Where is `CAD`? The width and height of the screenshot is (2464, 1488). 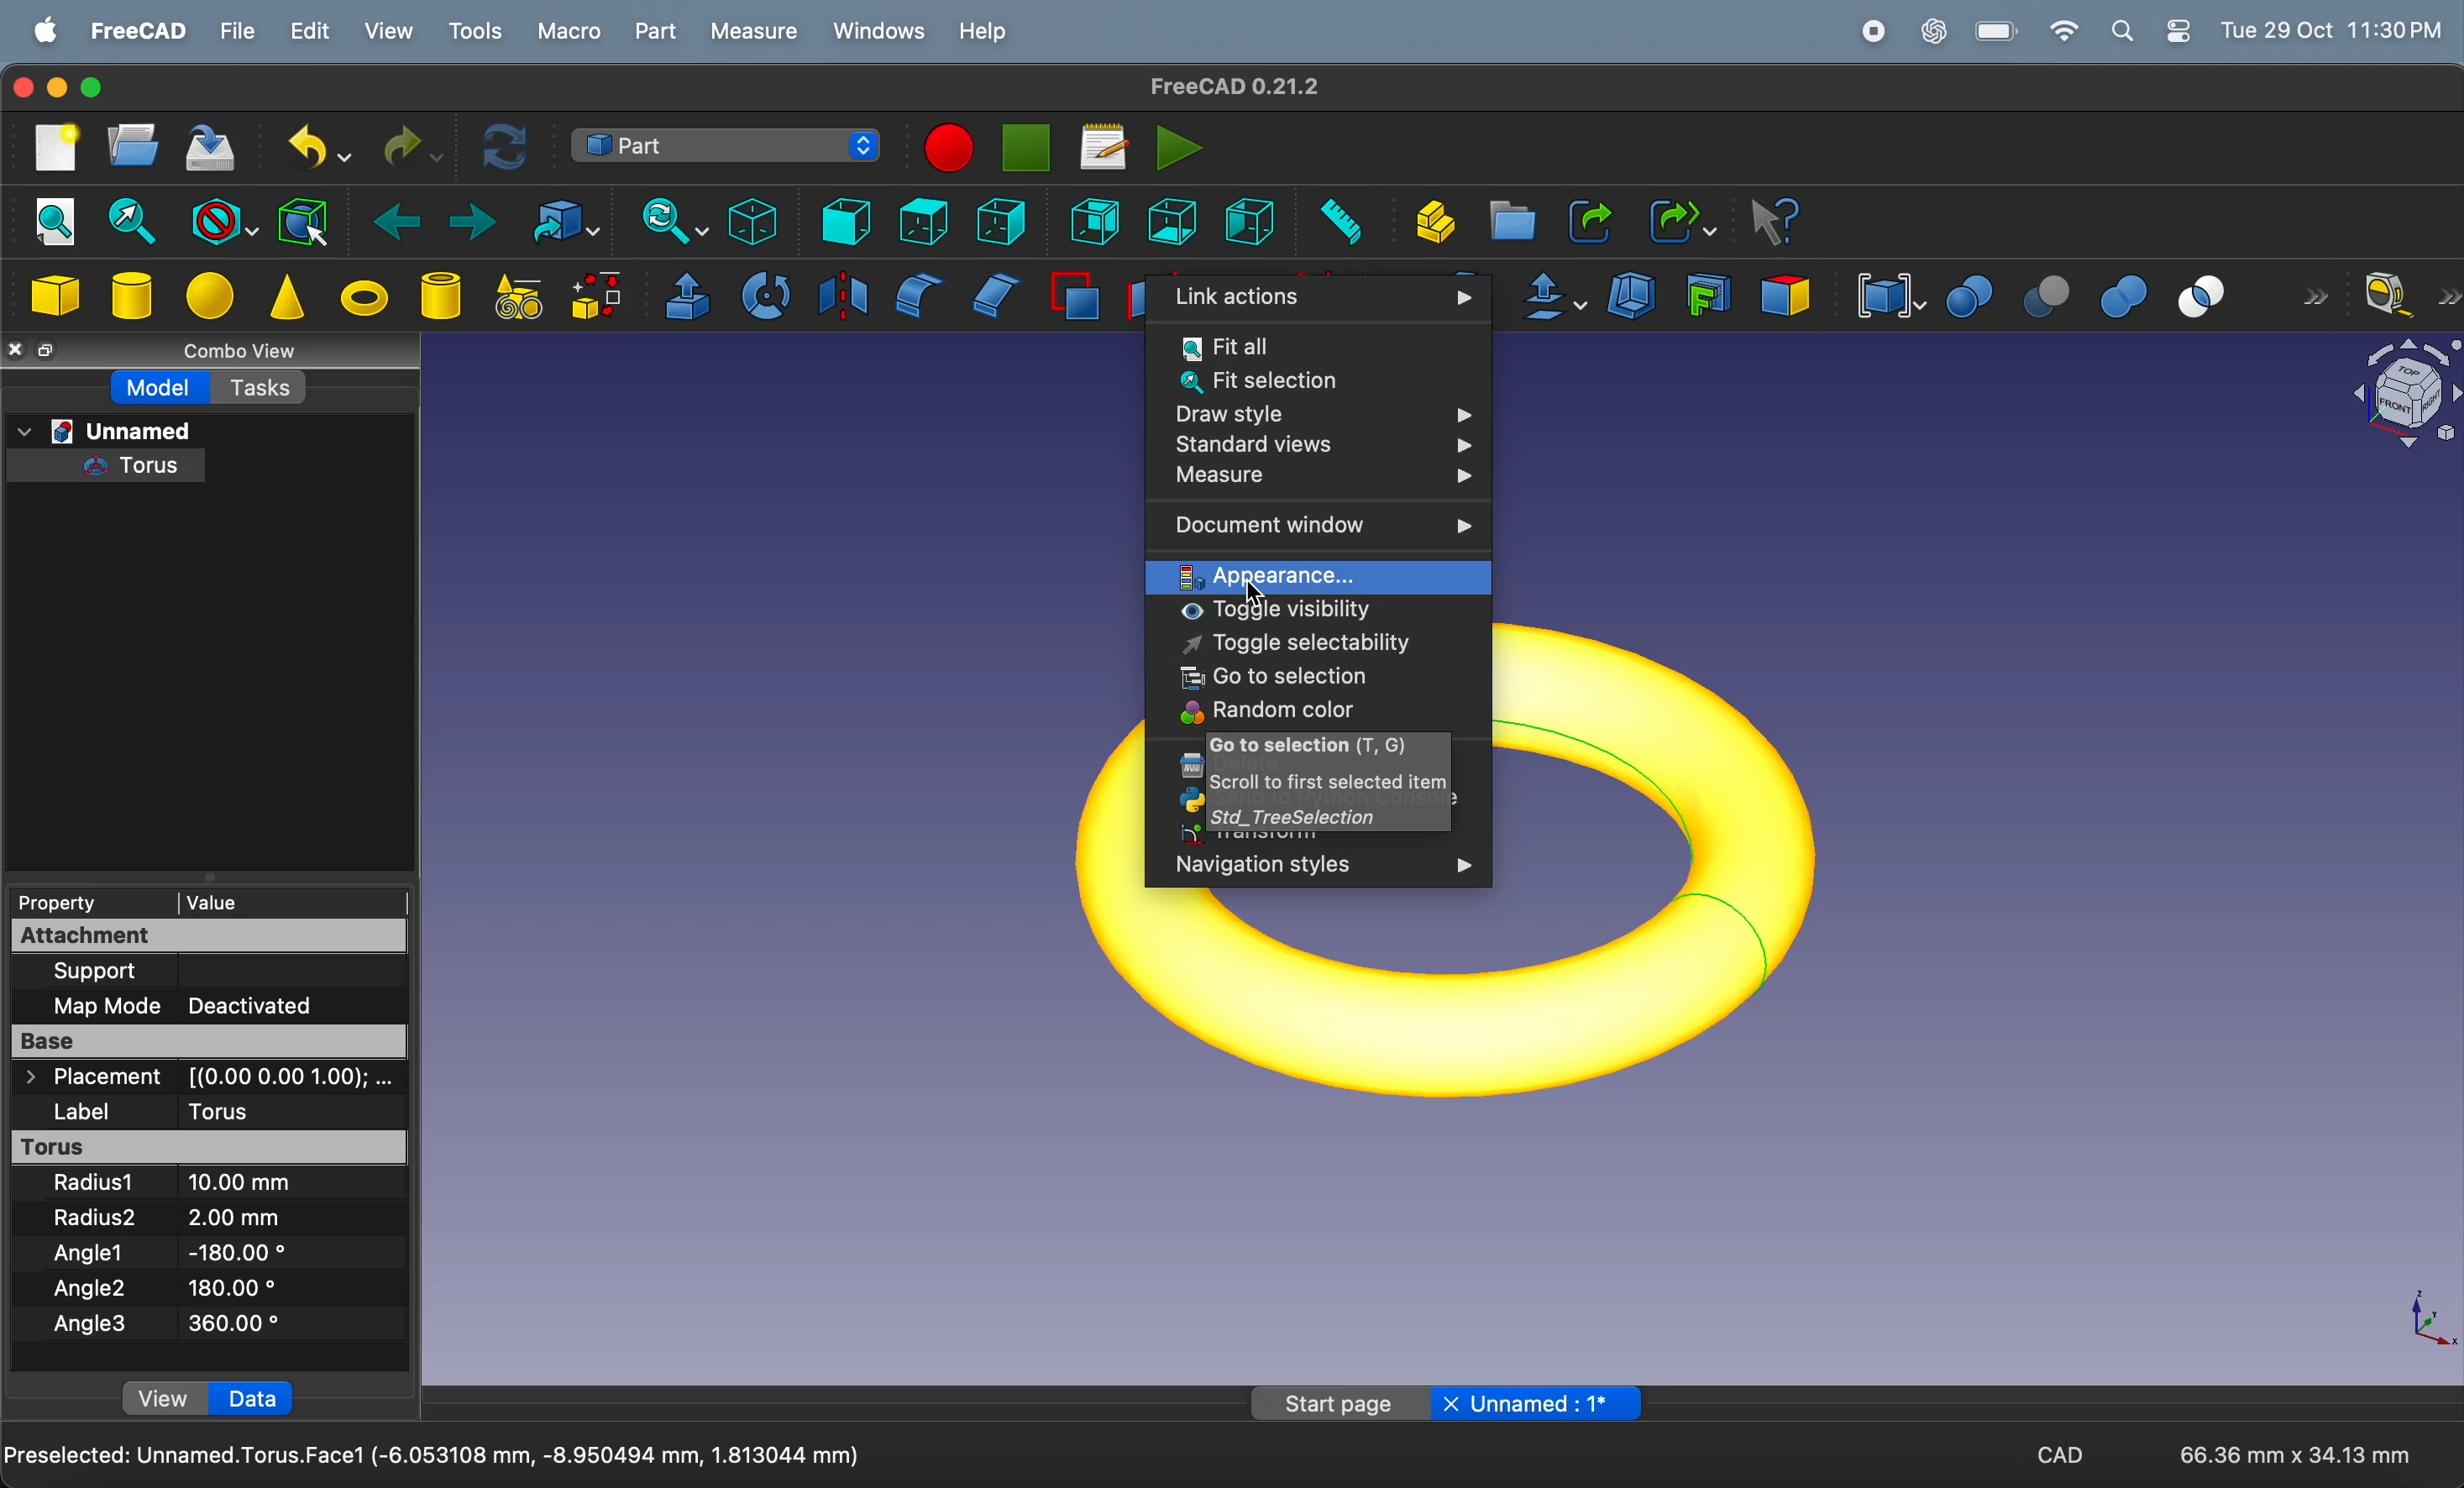
CAD is located at coordinates (2060, 1452).